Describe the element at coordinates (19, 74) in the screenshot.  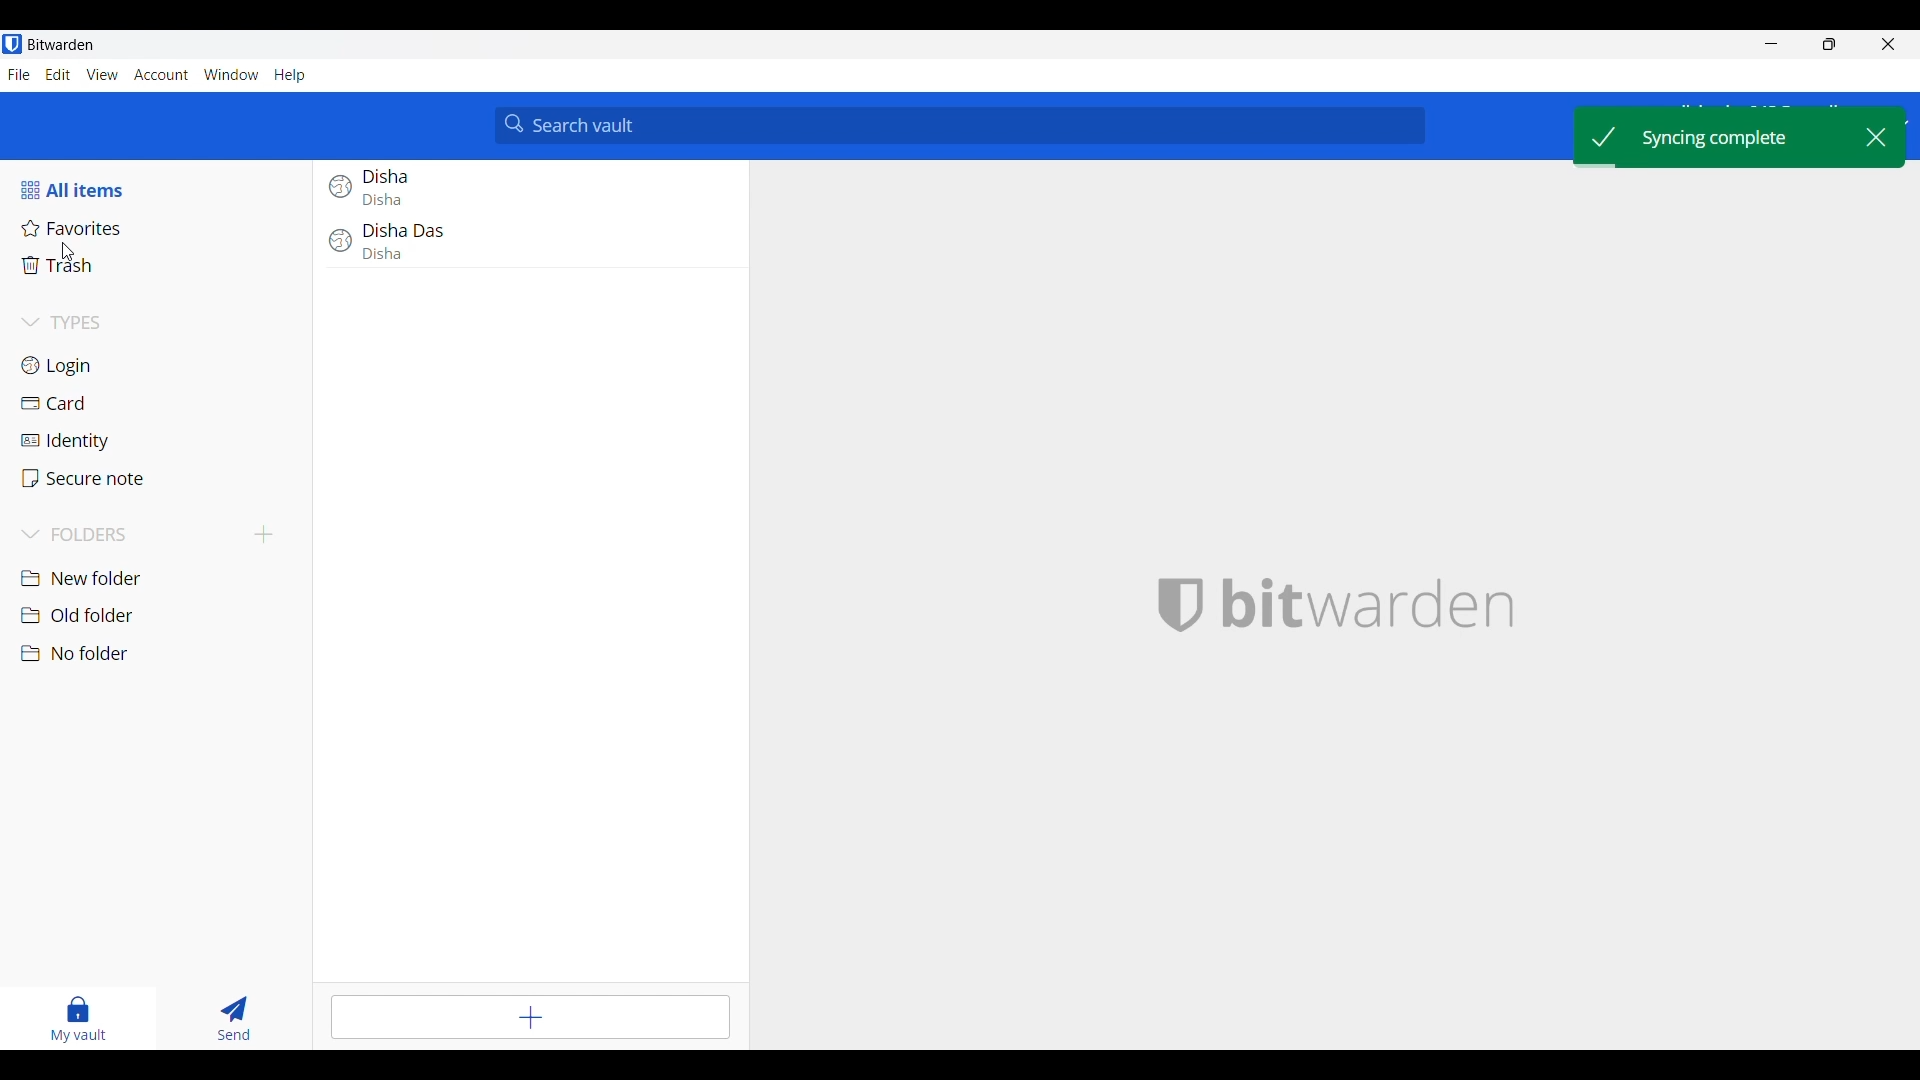
I see `File menu` at that location.